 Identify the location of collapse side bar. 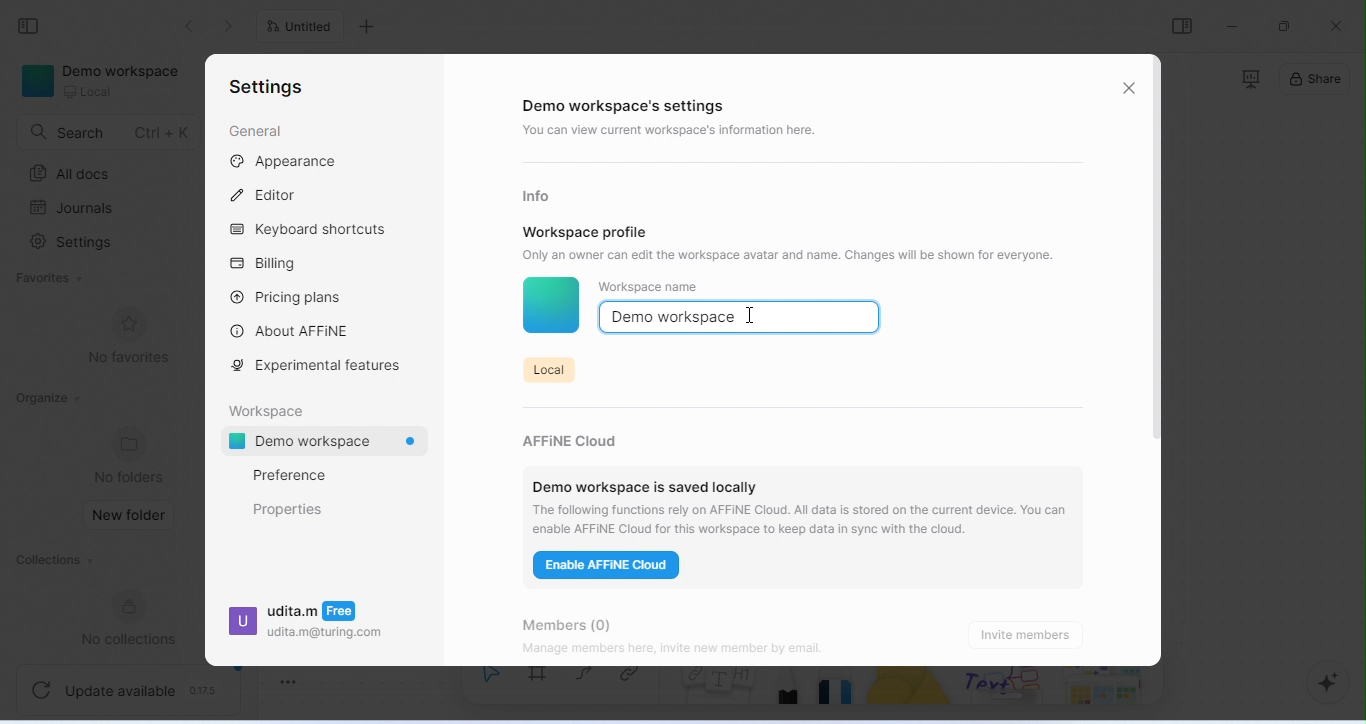
(34, 27).